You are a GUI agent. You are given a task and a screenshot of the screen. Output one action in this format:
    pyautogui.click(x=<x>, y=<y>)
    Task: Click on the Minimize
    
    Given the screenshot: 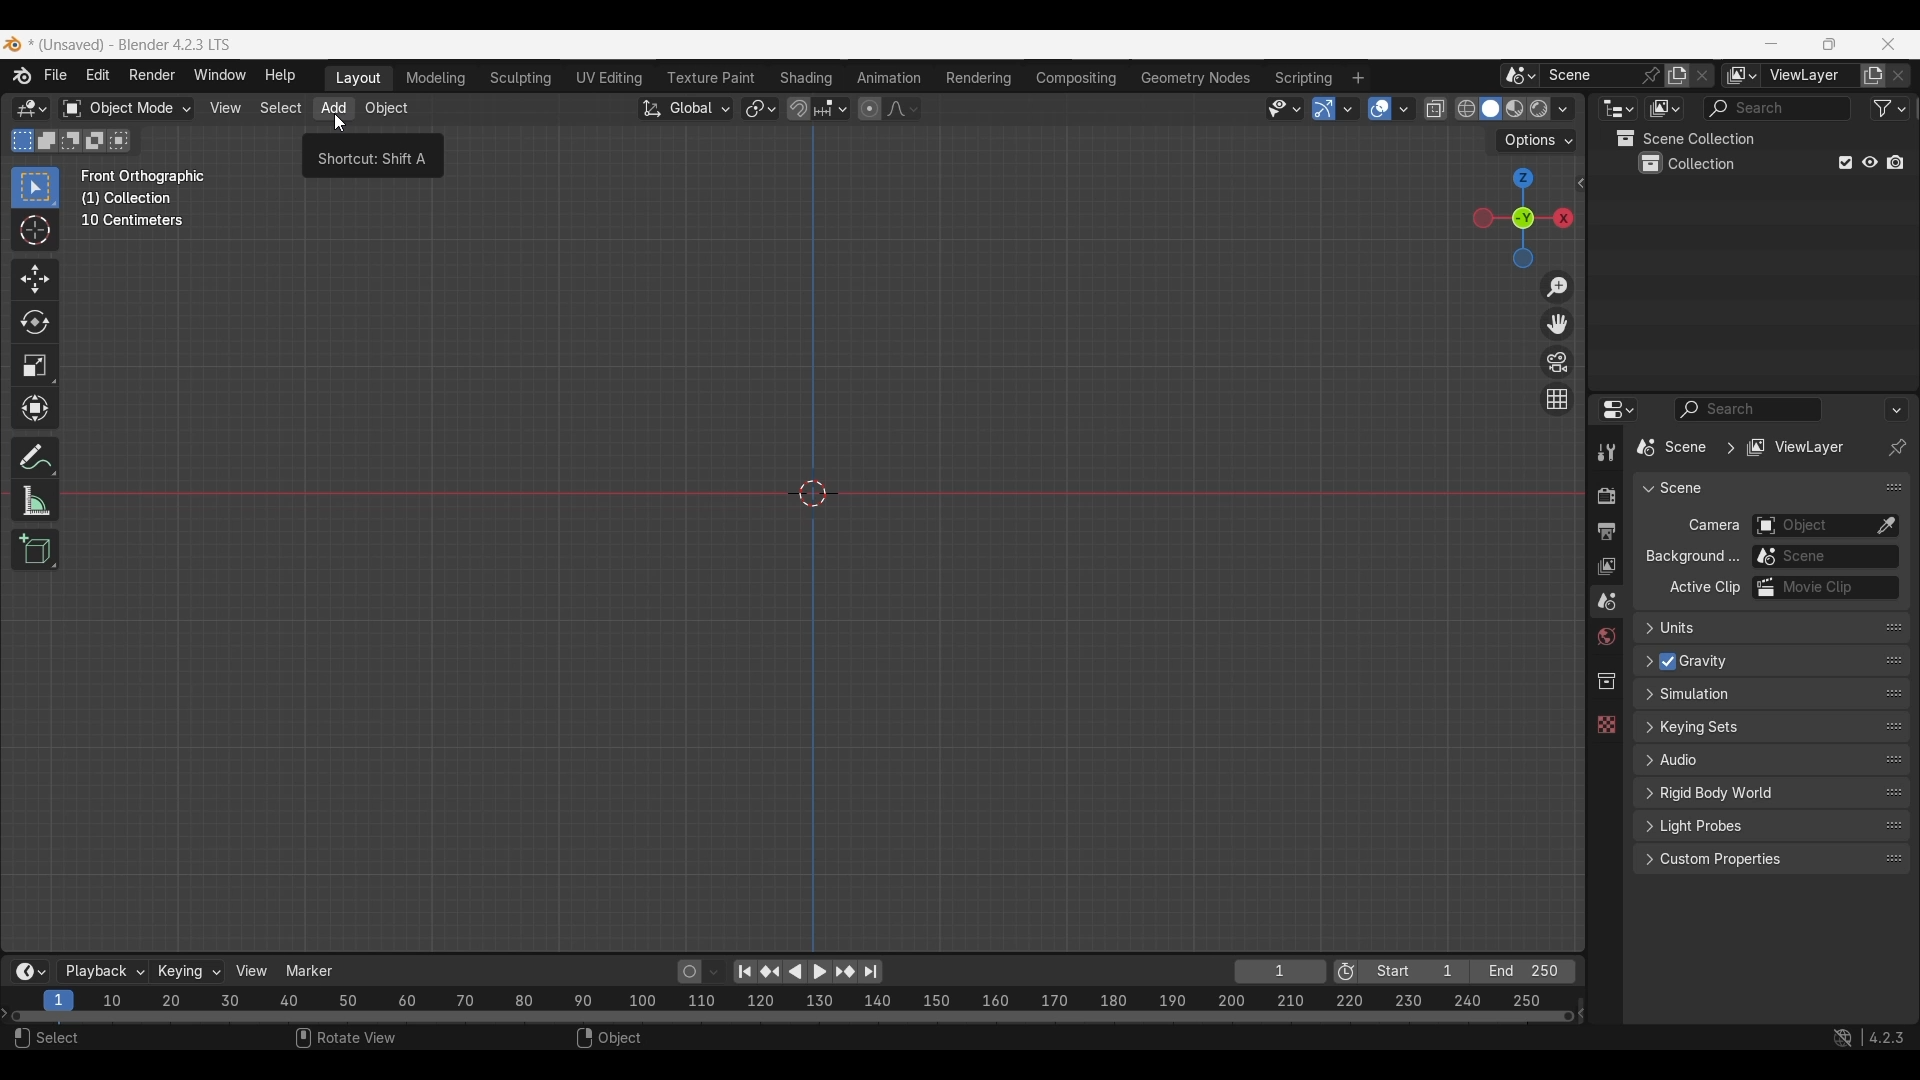 What is the action you would take?
    pyautogui.click(x=1772, y=43)
    